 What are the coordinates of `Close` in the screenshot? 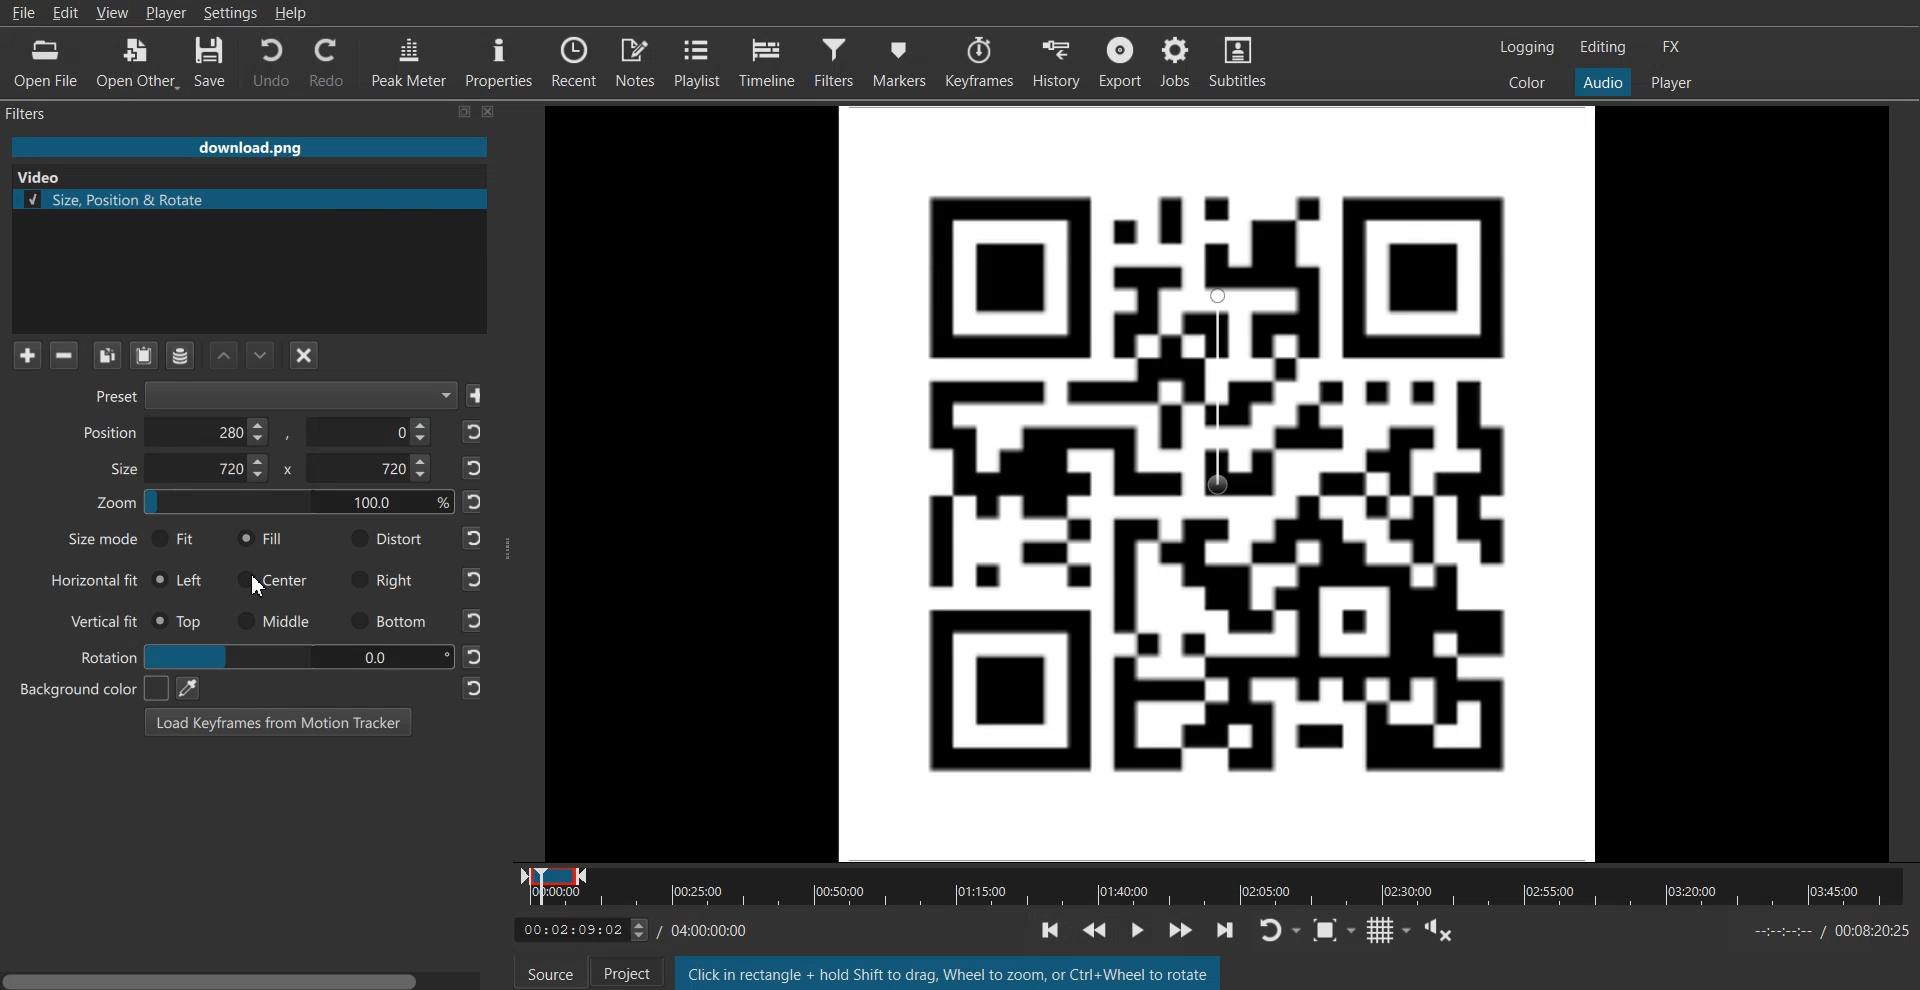 It's located at (490, 112).